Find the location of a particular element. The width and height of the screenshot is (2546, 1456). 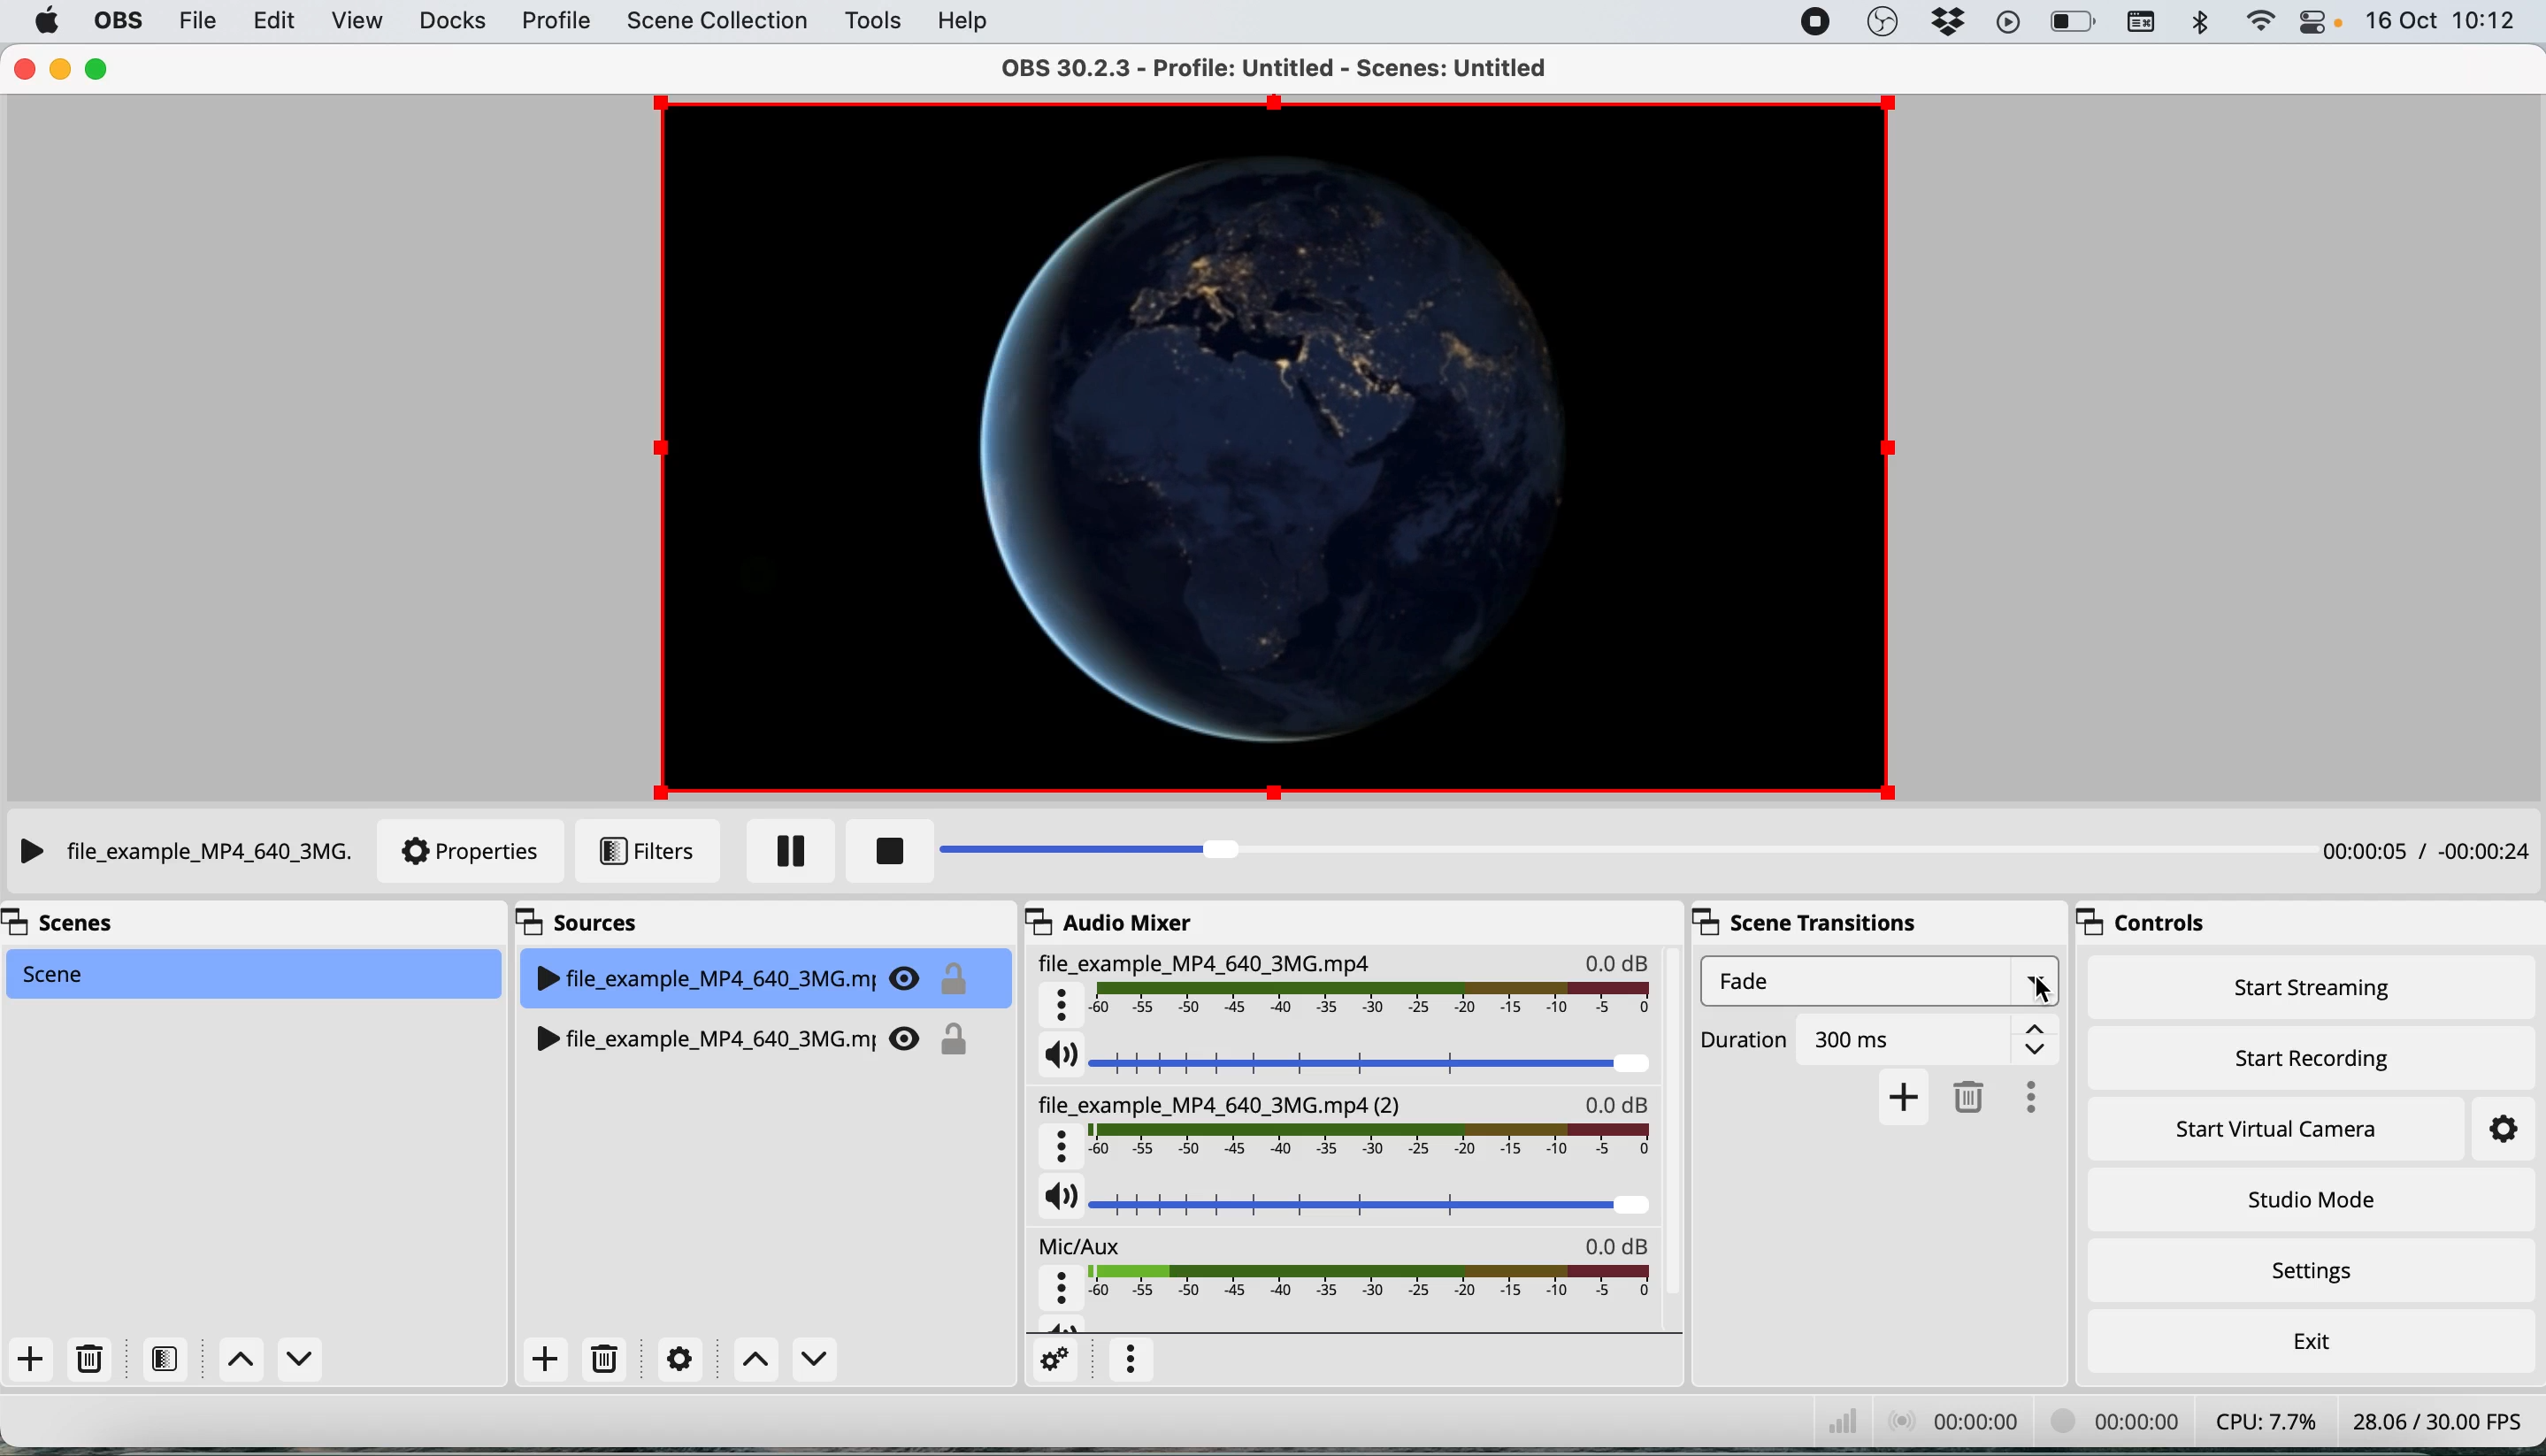

settings is located at coordinates (674, 1359).